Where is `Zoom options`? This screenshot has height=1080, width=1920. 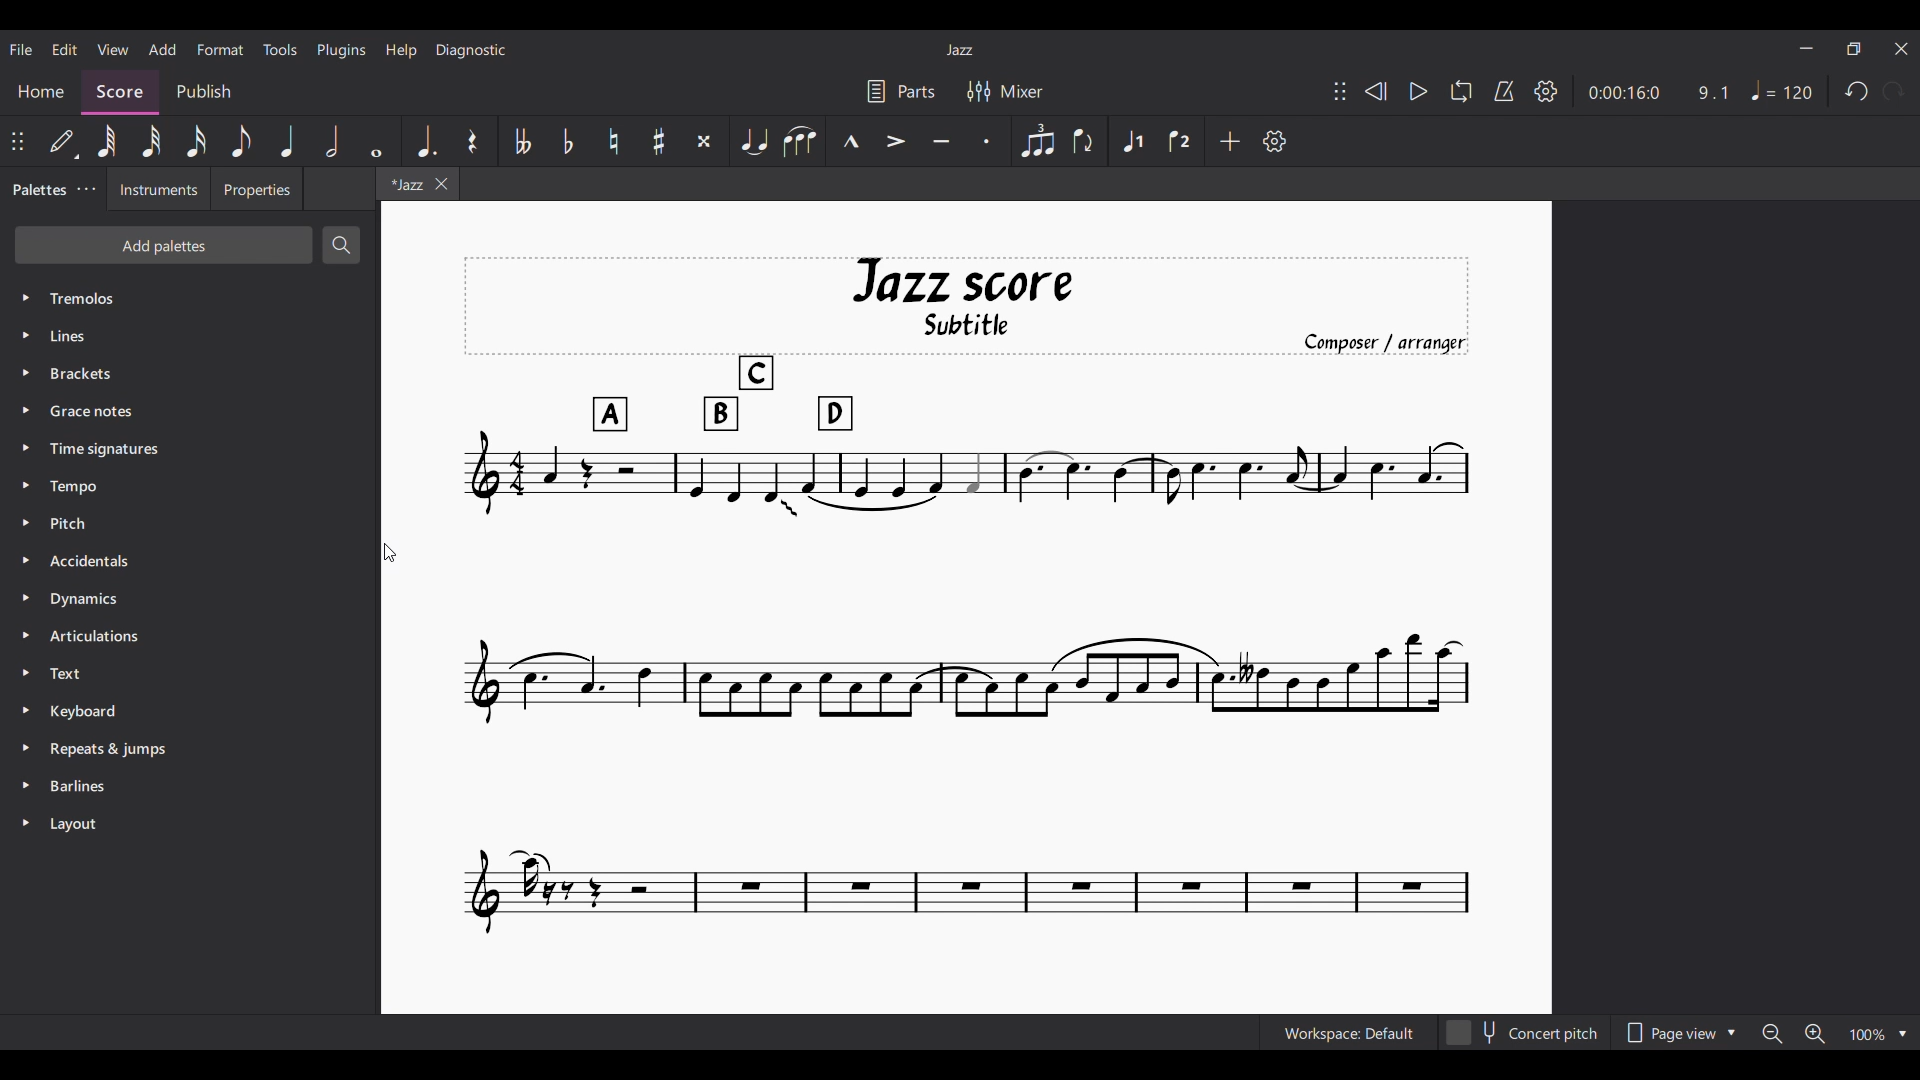 Zoom options is located at coordinates (1879, 1033).